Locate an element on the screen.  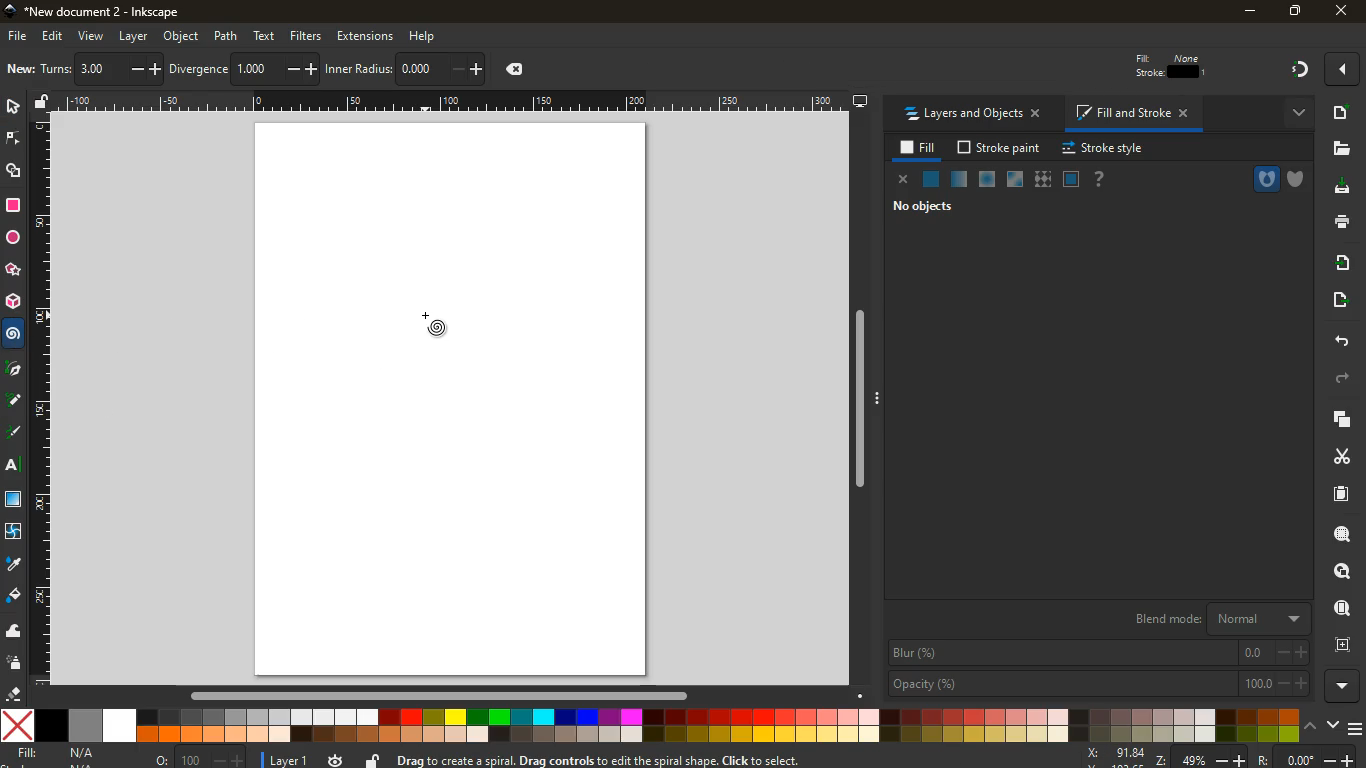
layers is located at coordinates (58, 71).